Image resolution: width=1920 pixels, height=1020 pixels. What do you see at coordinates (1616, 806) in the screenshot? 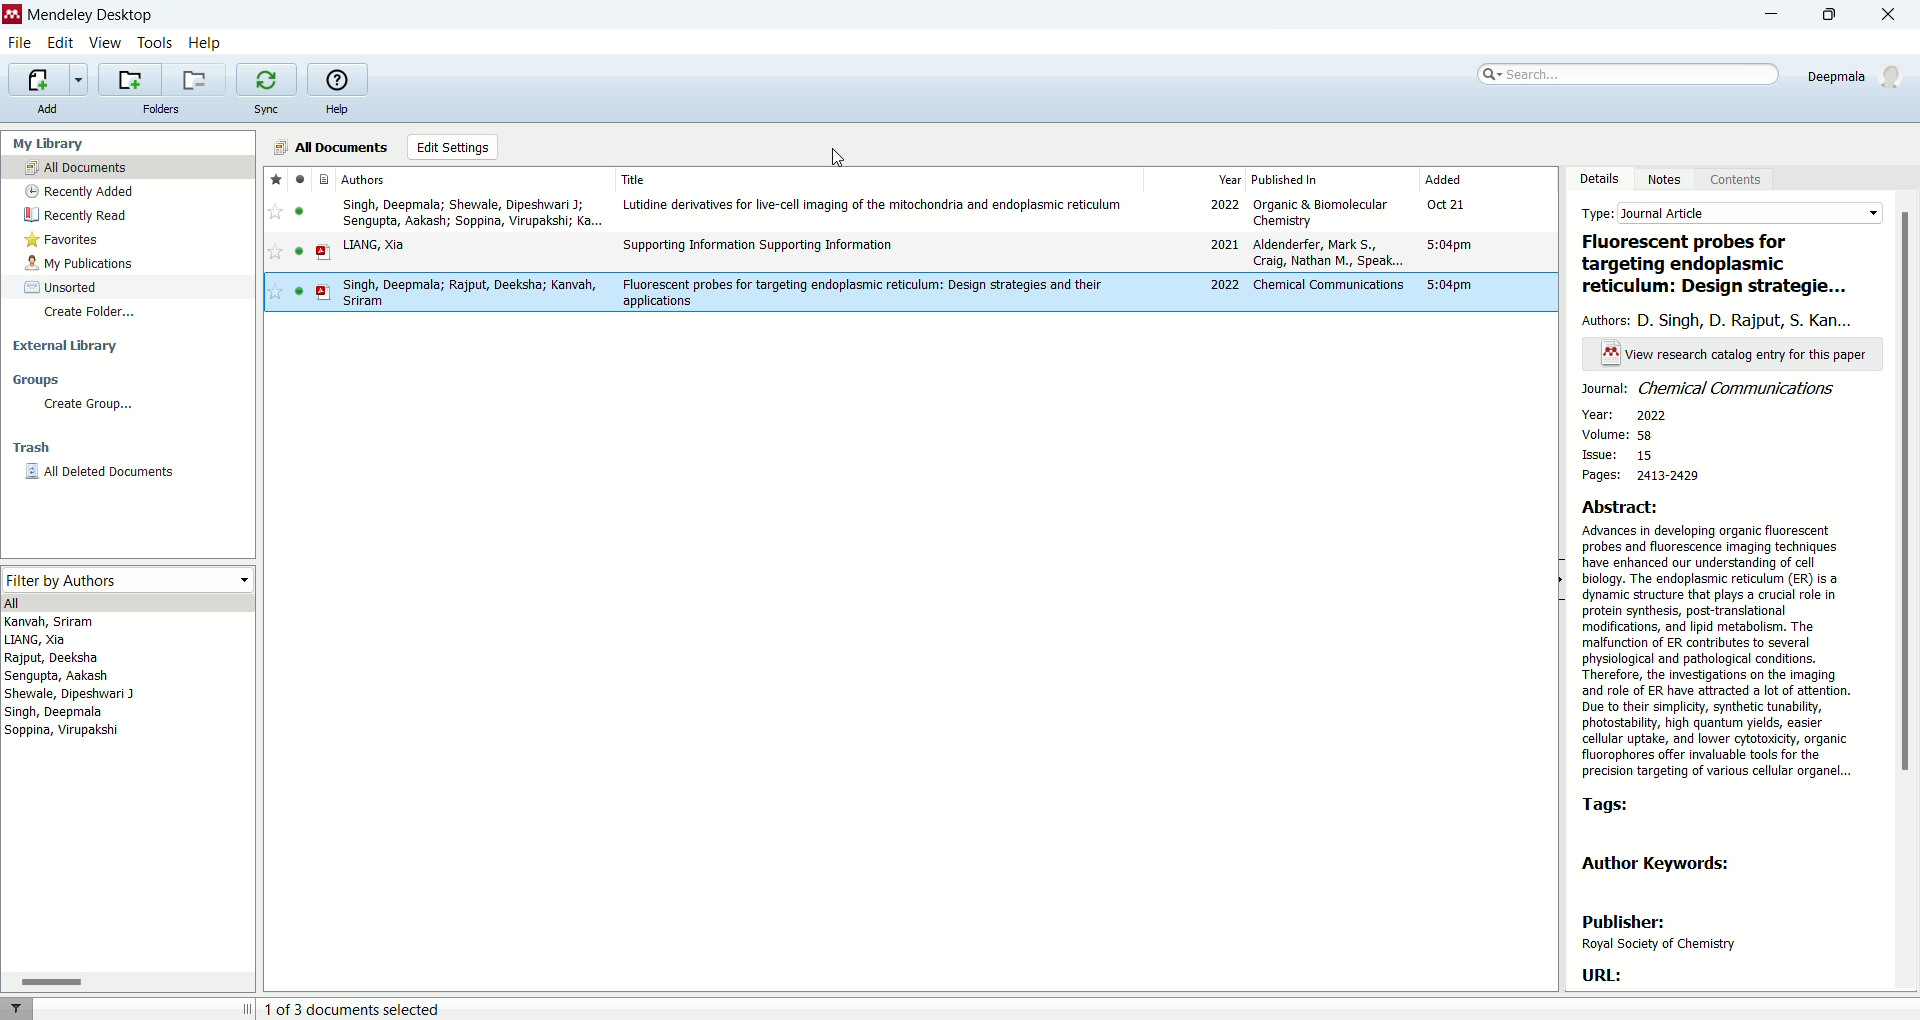
I see `tags` at bounding box center [1616, 806].